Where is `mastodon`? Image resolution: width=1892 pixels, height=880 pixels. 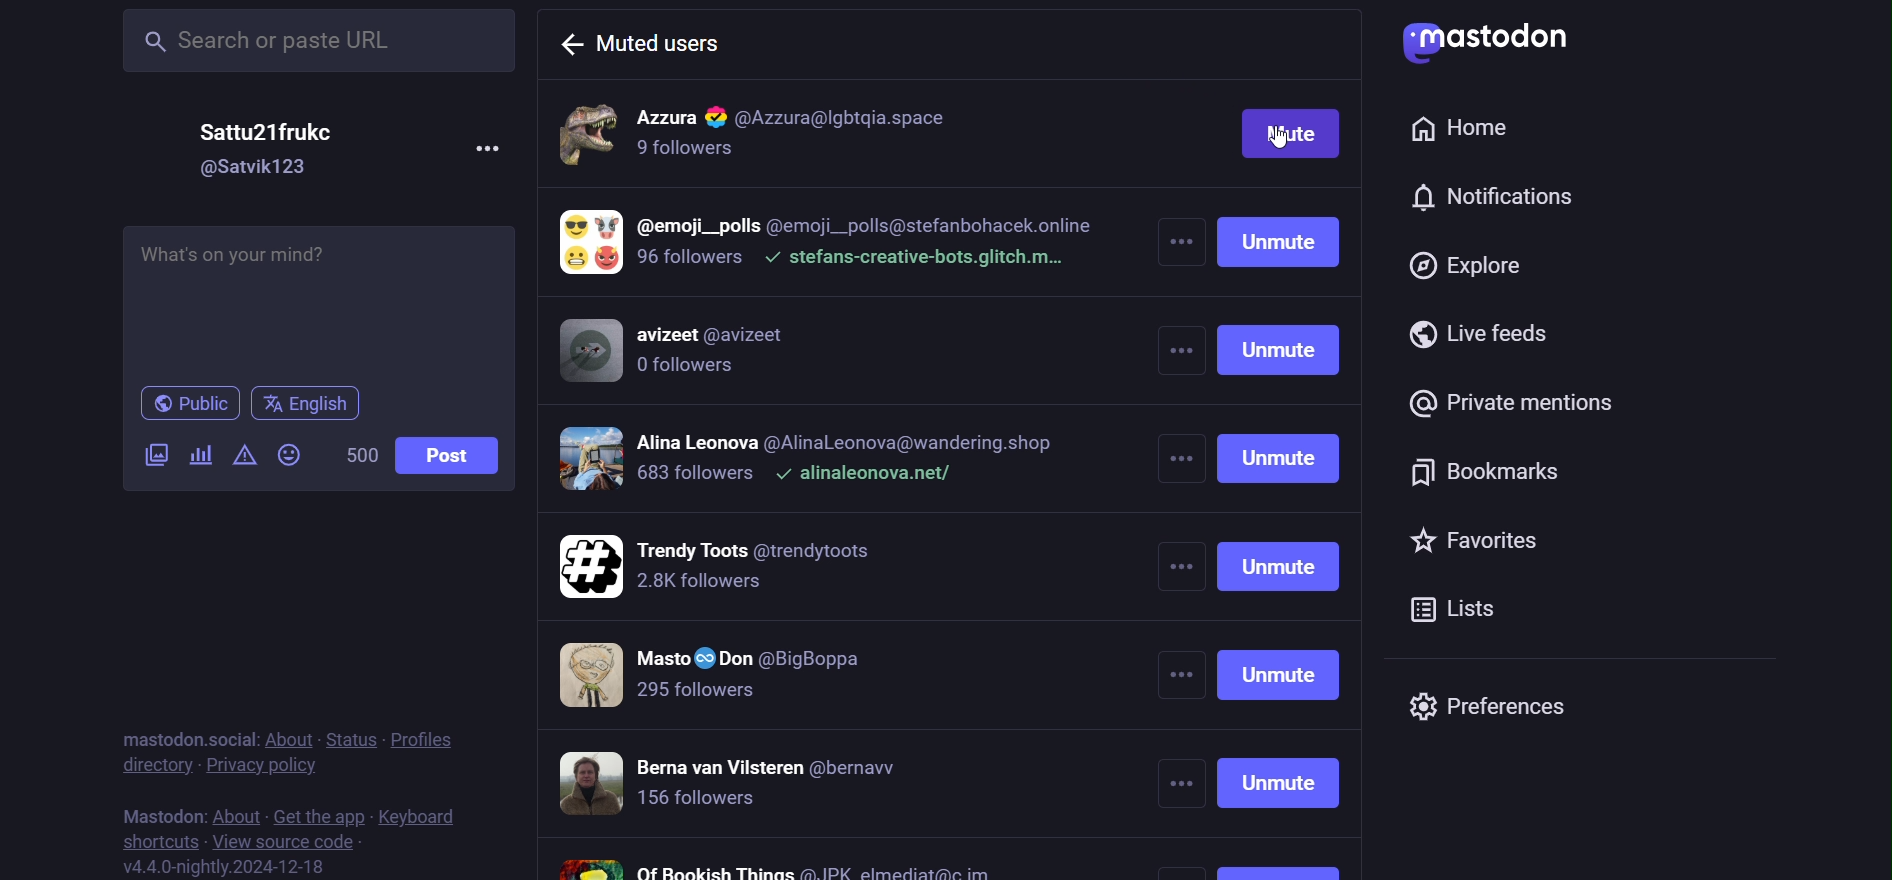
mastodon is located at coordinates (157, 812).